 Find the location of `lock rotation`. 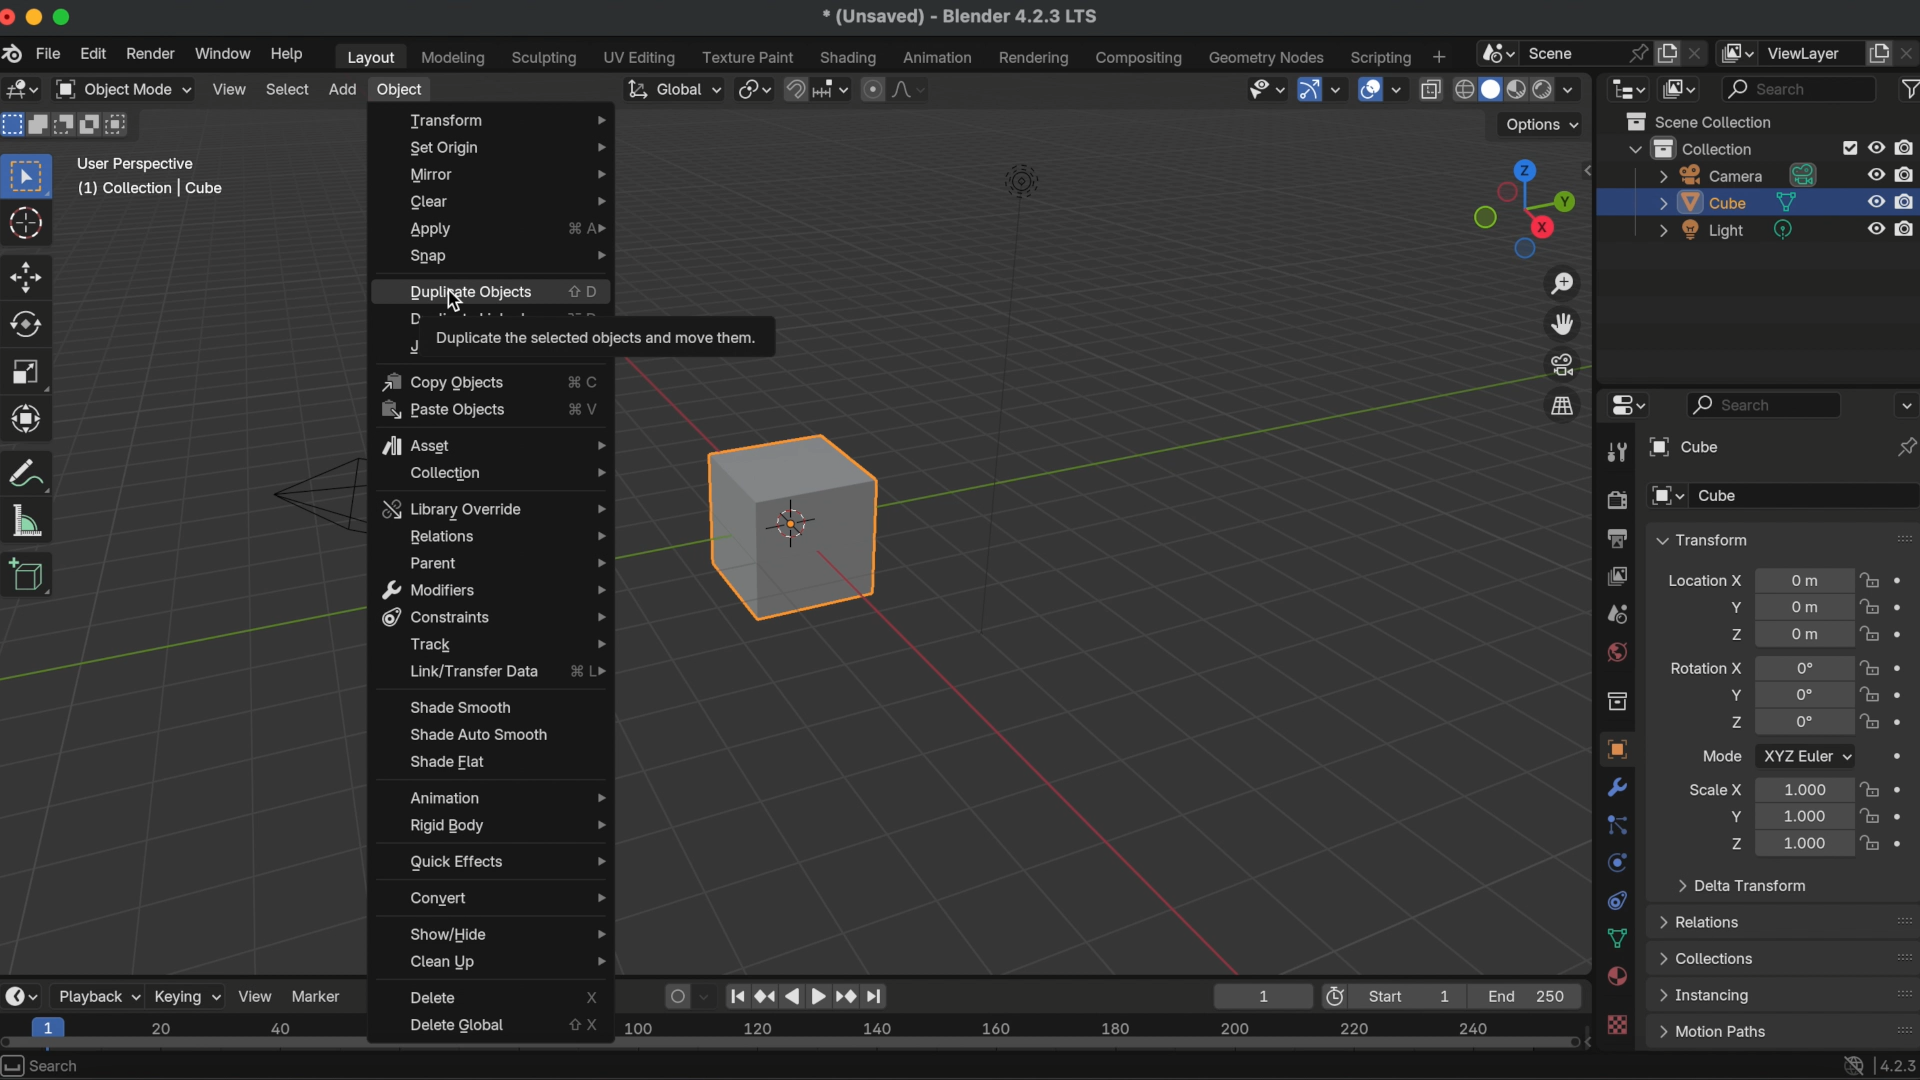

lock rotation is located at coordinates (1870, 696).